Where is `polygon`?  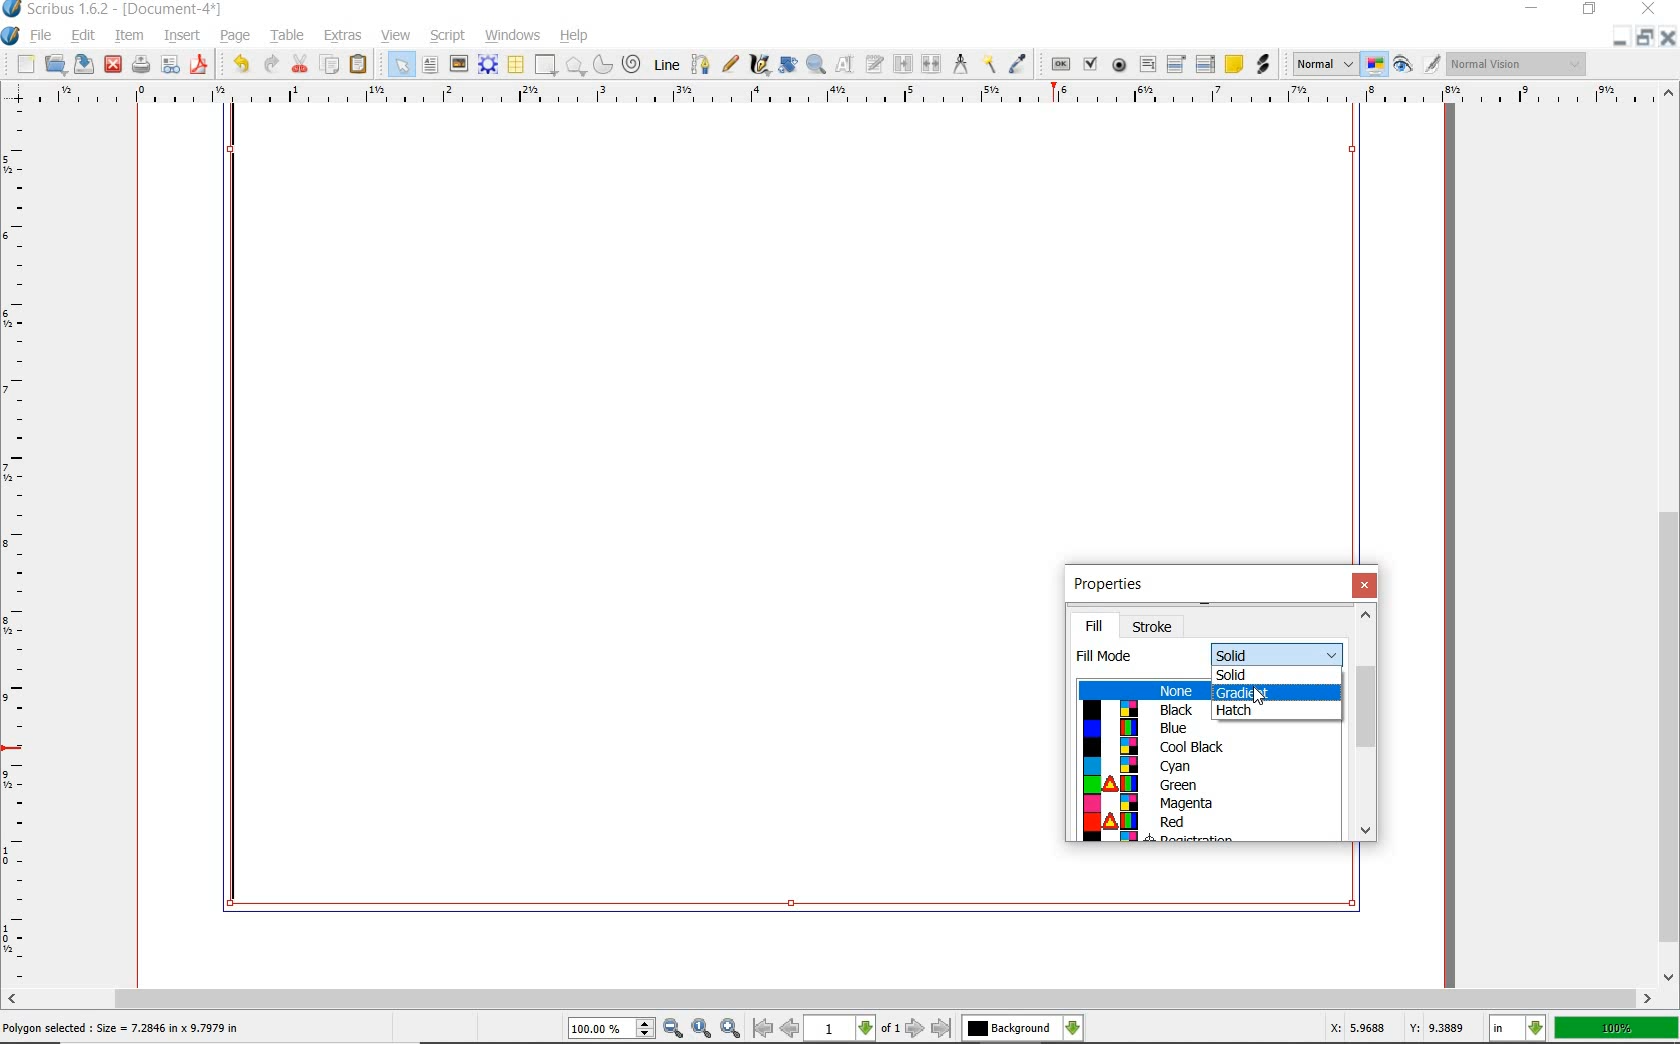 polygon is located at coordinates (576, 67).